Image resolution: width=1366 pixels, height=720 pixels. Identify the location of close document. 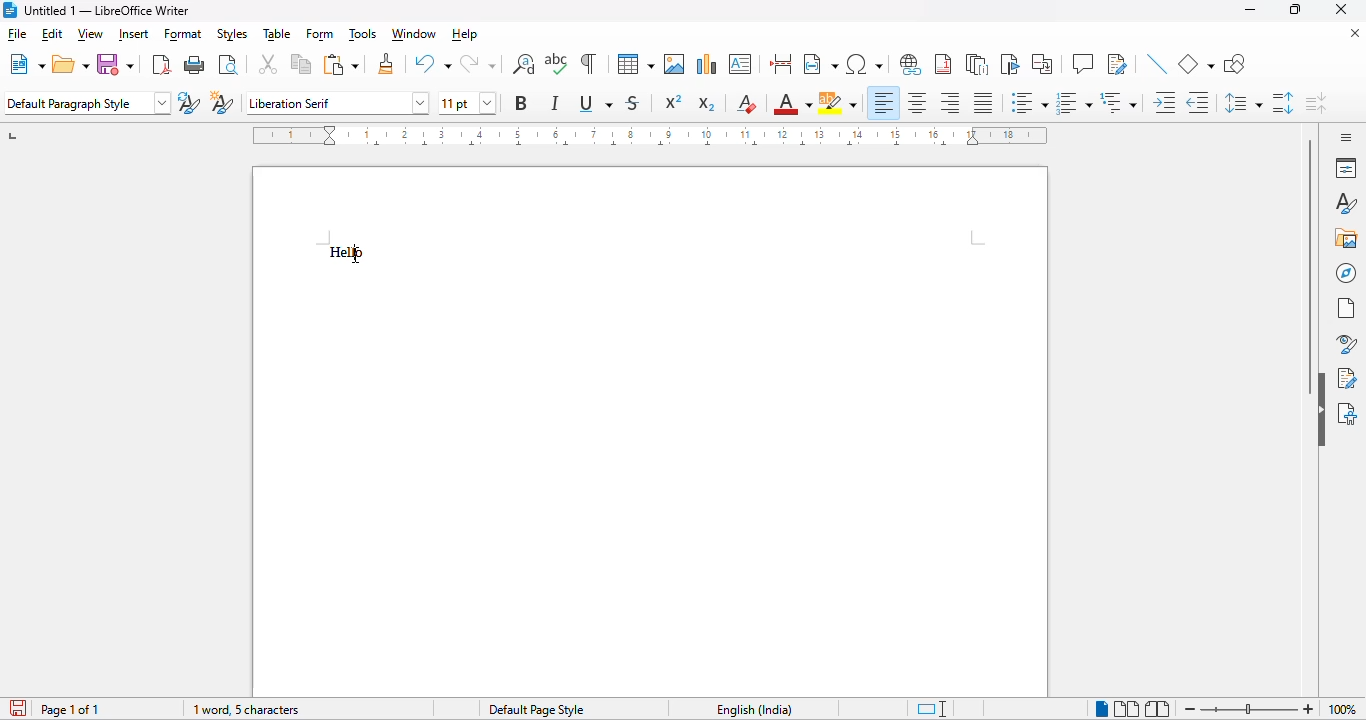
(1355, 33).